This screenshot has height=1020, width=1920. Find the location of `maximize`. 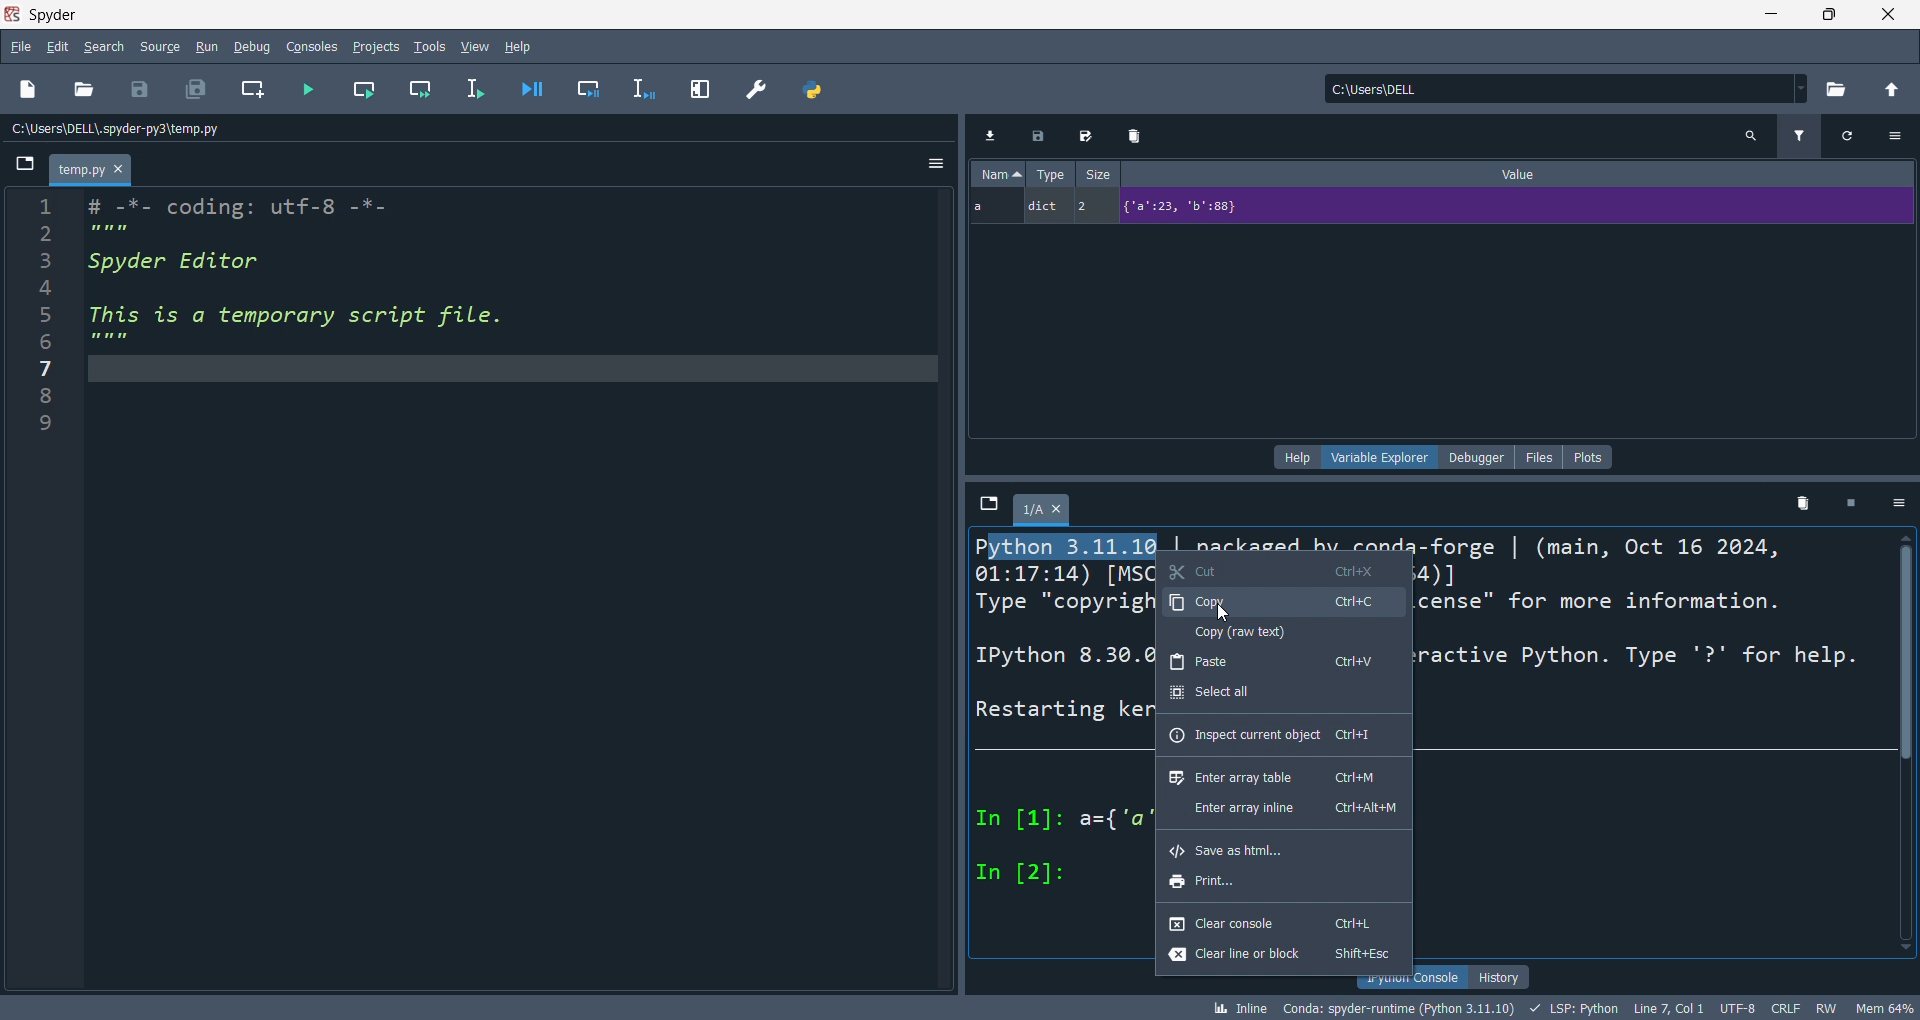

maximize is located at coordinates (1820, 16).